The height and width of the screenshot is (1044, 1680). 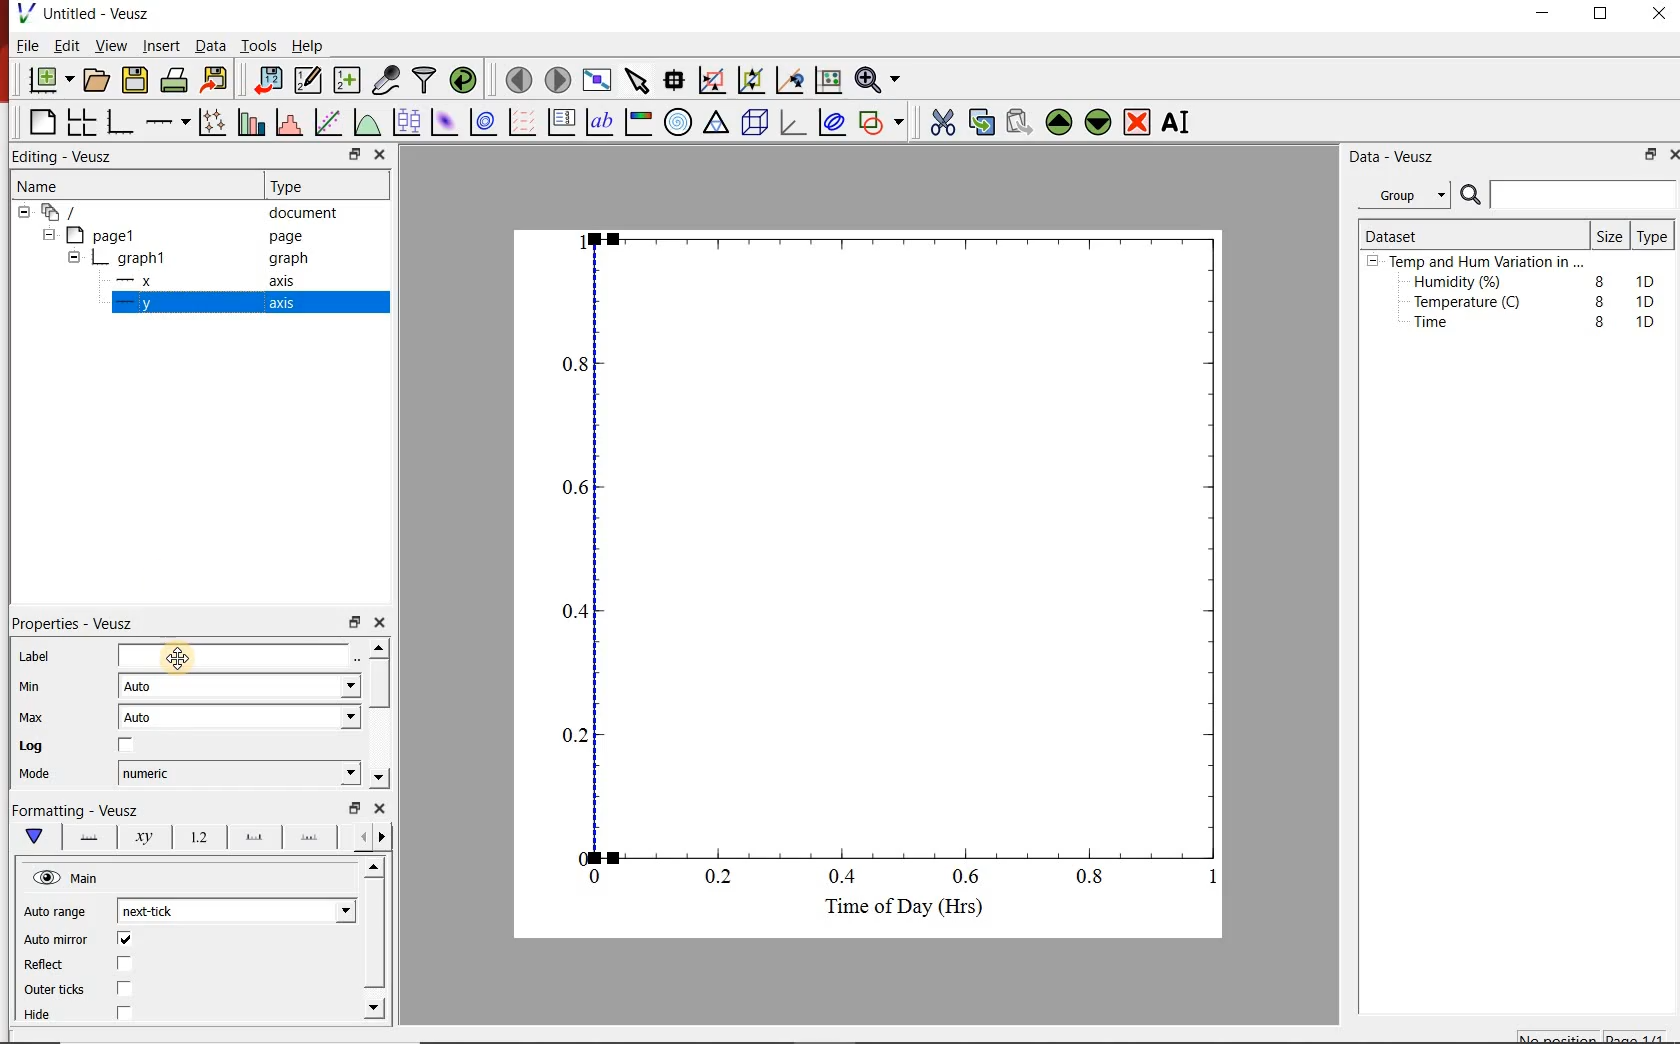 I want to click on restore down, so click(x=353, y=623).